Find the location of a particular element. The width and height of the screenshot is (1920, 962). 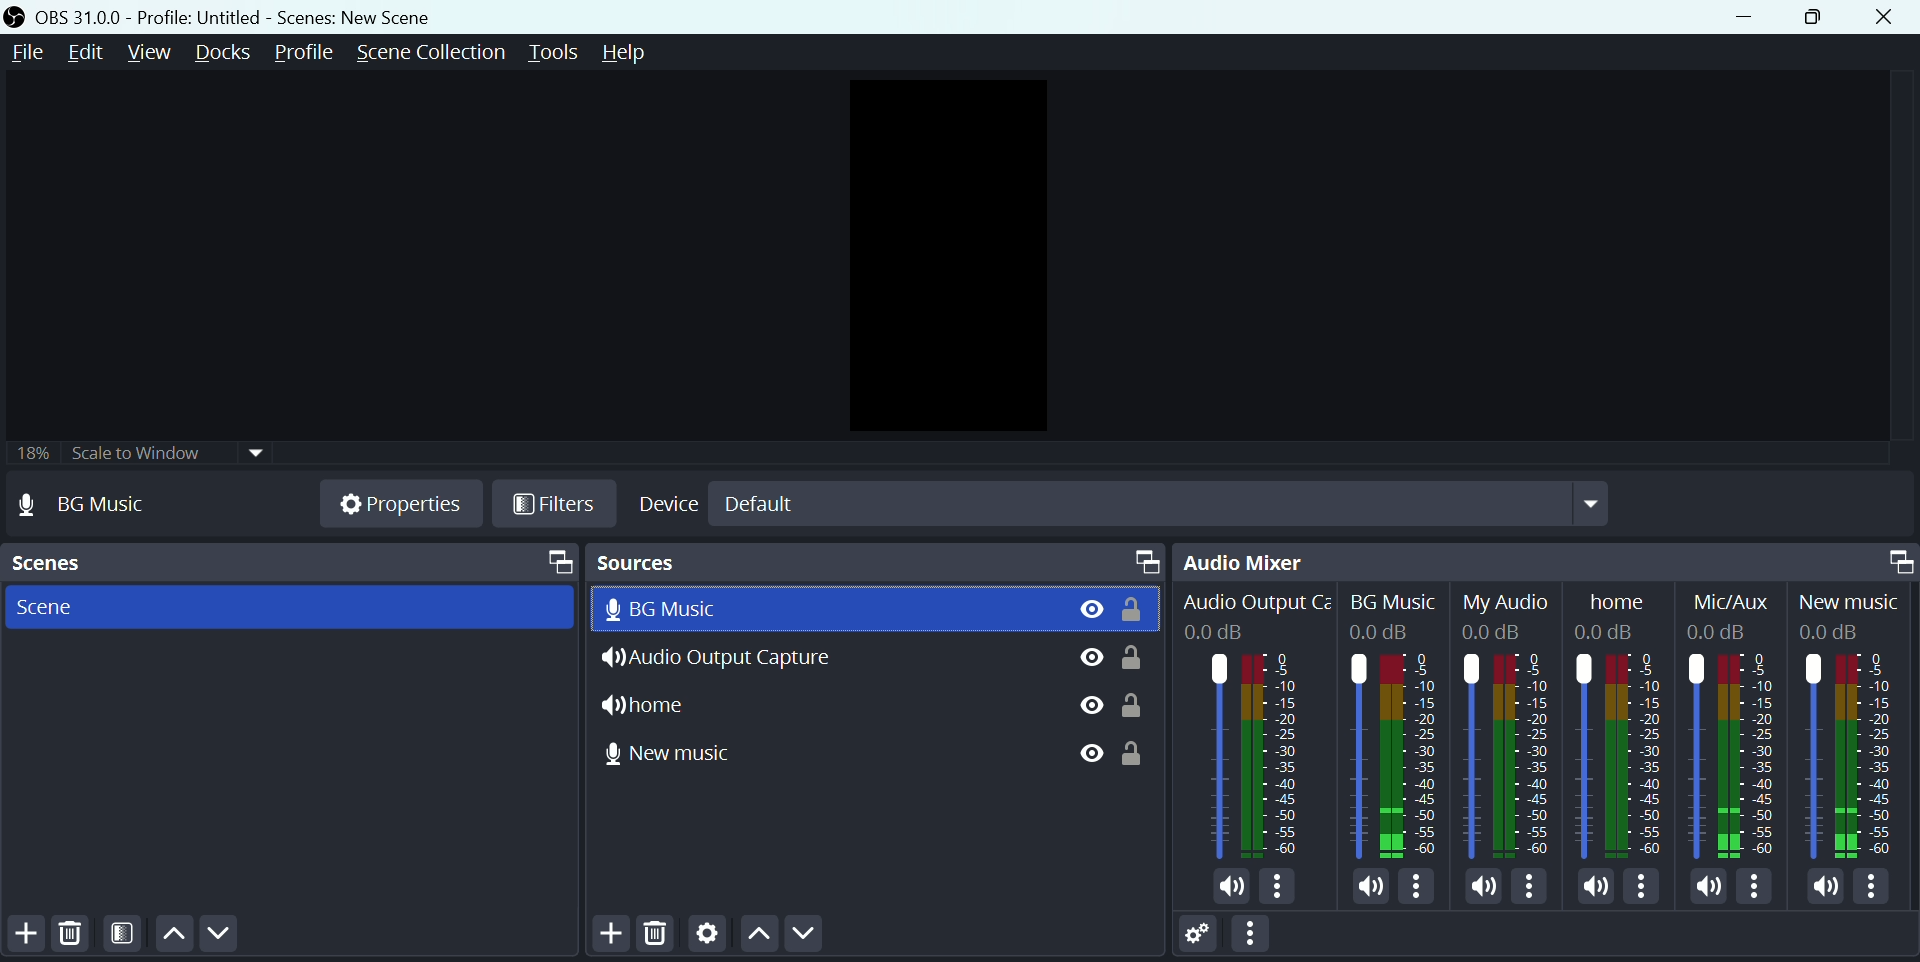

Mute /Unmute is located at coordinates (1818, 887).